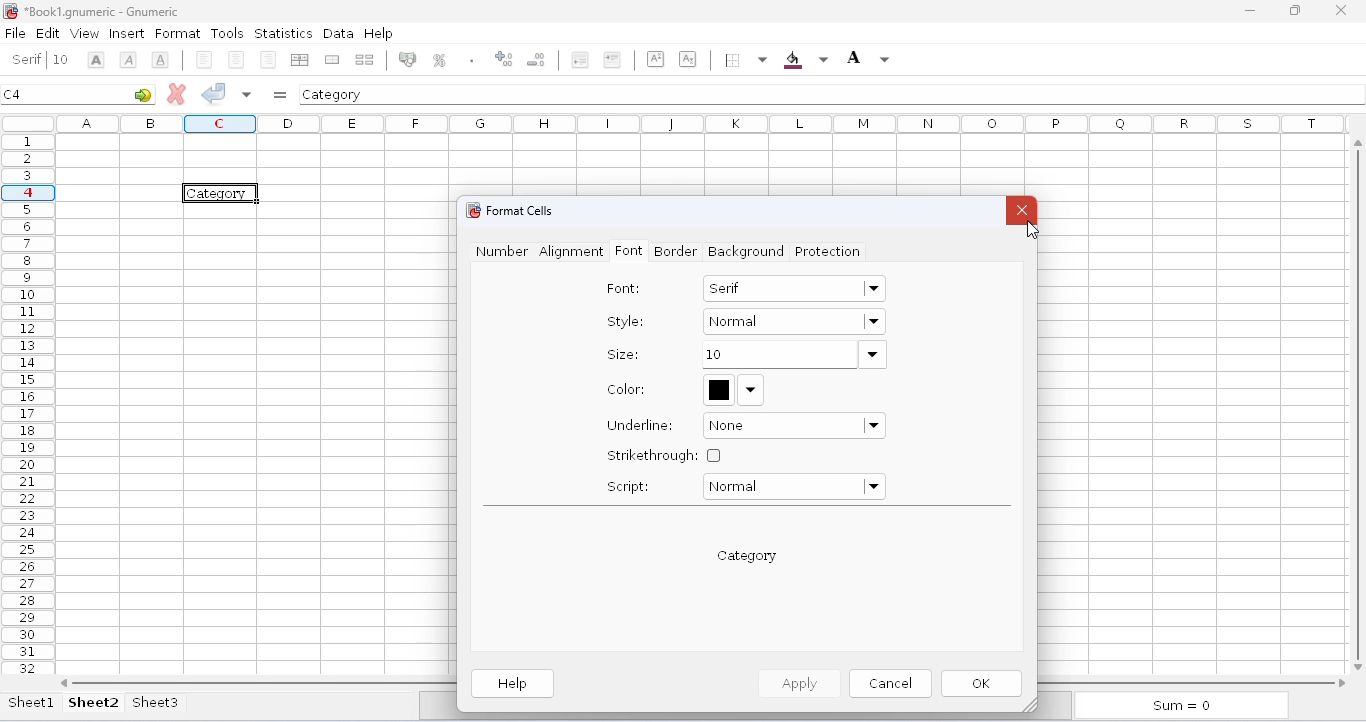 The height and width of the screenshot is (722, 1366). What do you see at coordinates (1250, 11) in the screenshot?
I see `minimize` at bounding box center [1250, 11].